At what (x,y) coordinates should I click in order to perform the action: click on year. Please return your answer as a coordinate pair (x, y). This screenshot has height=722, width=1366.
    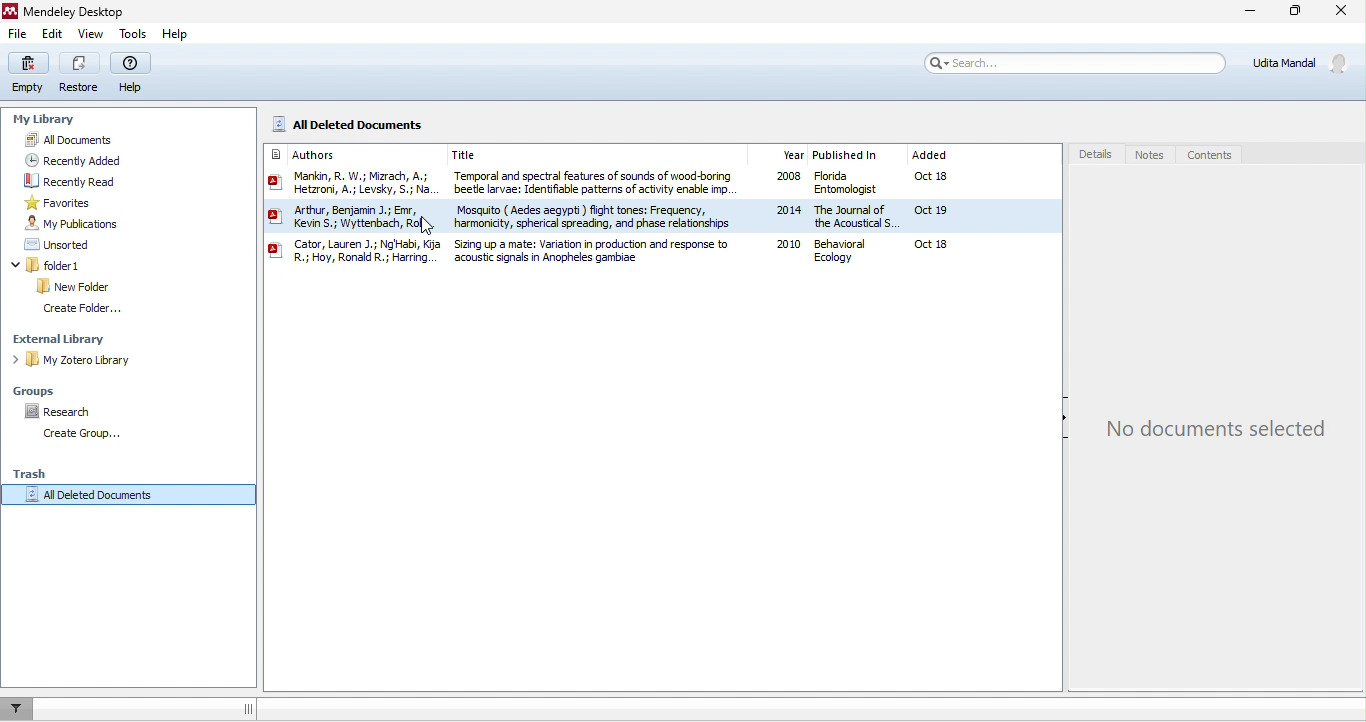
    Looking at the image, I should click on (794, 153).